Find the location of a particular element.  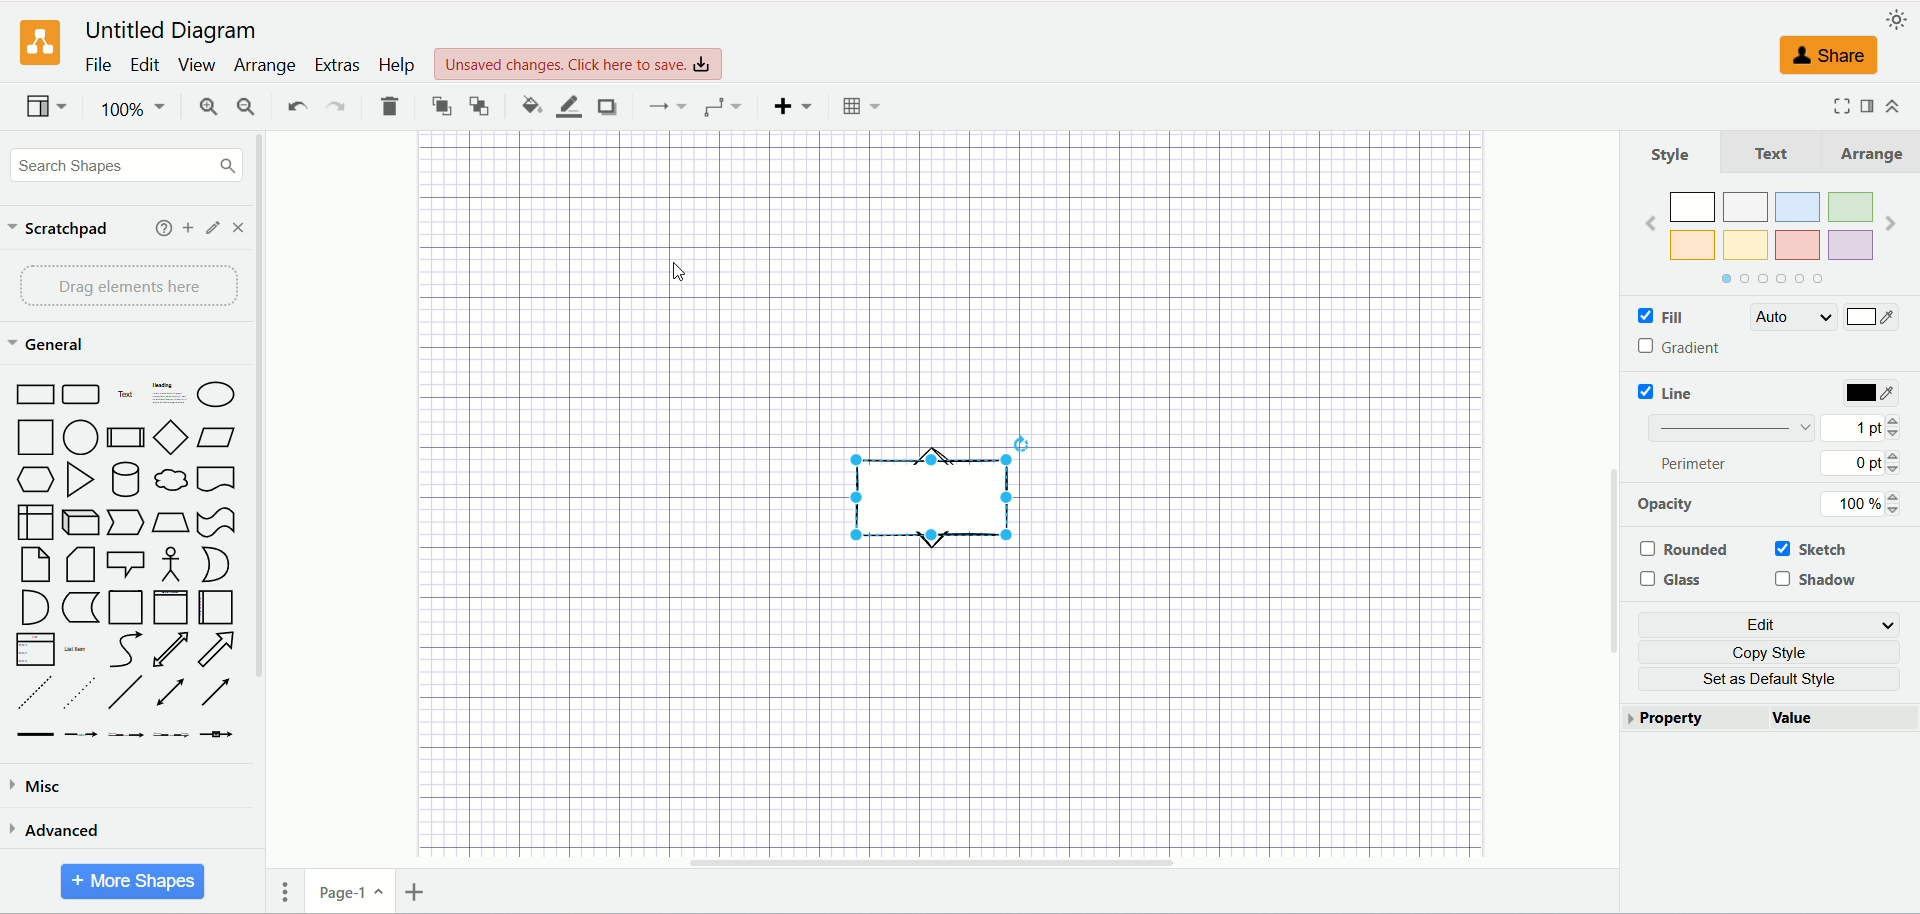

to front is located at coordinates (443, 104).